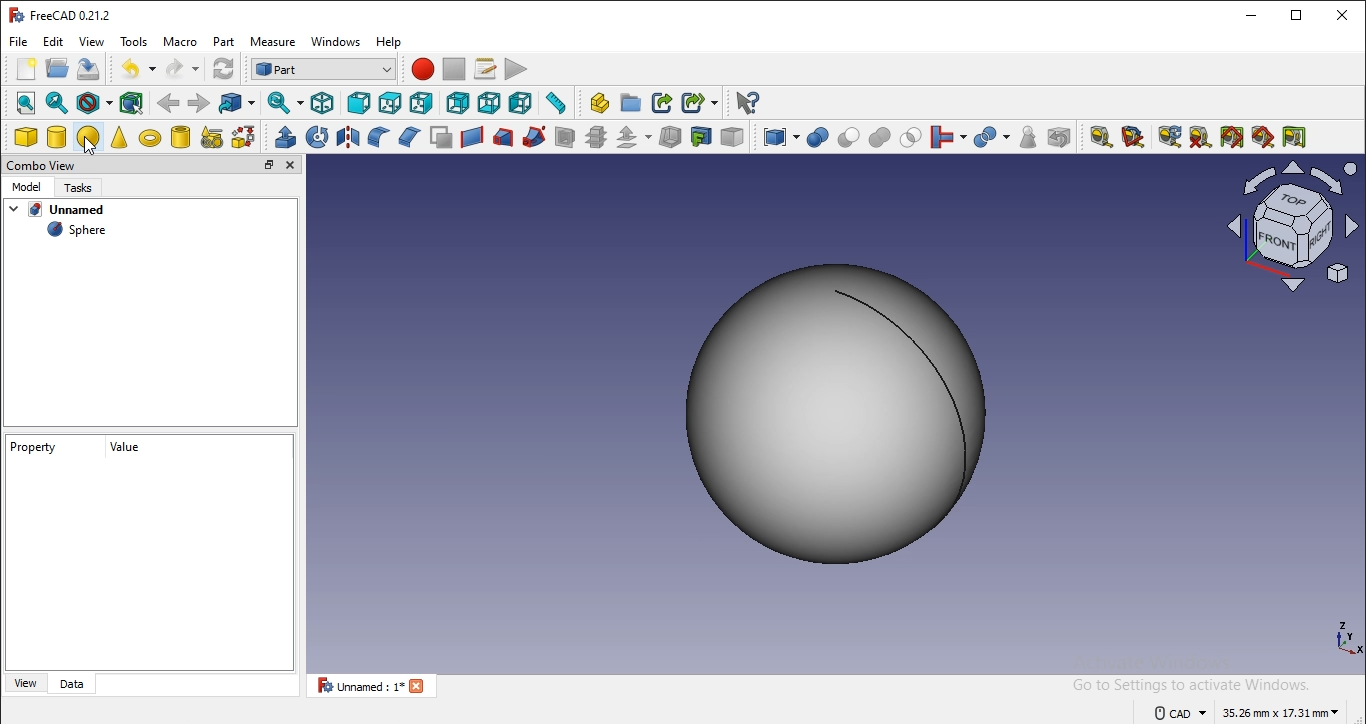 Image resolution: width=1366 pixels, height=724 pixels. Describe the element at coordinates (562, 136) in the screenshot. I see `section` at that location.